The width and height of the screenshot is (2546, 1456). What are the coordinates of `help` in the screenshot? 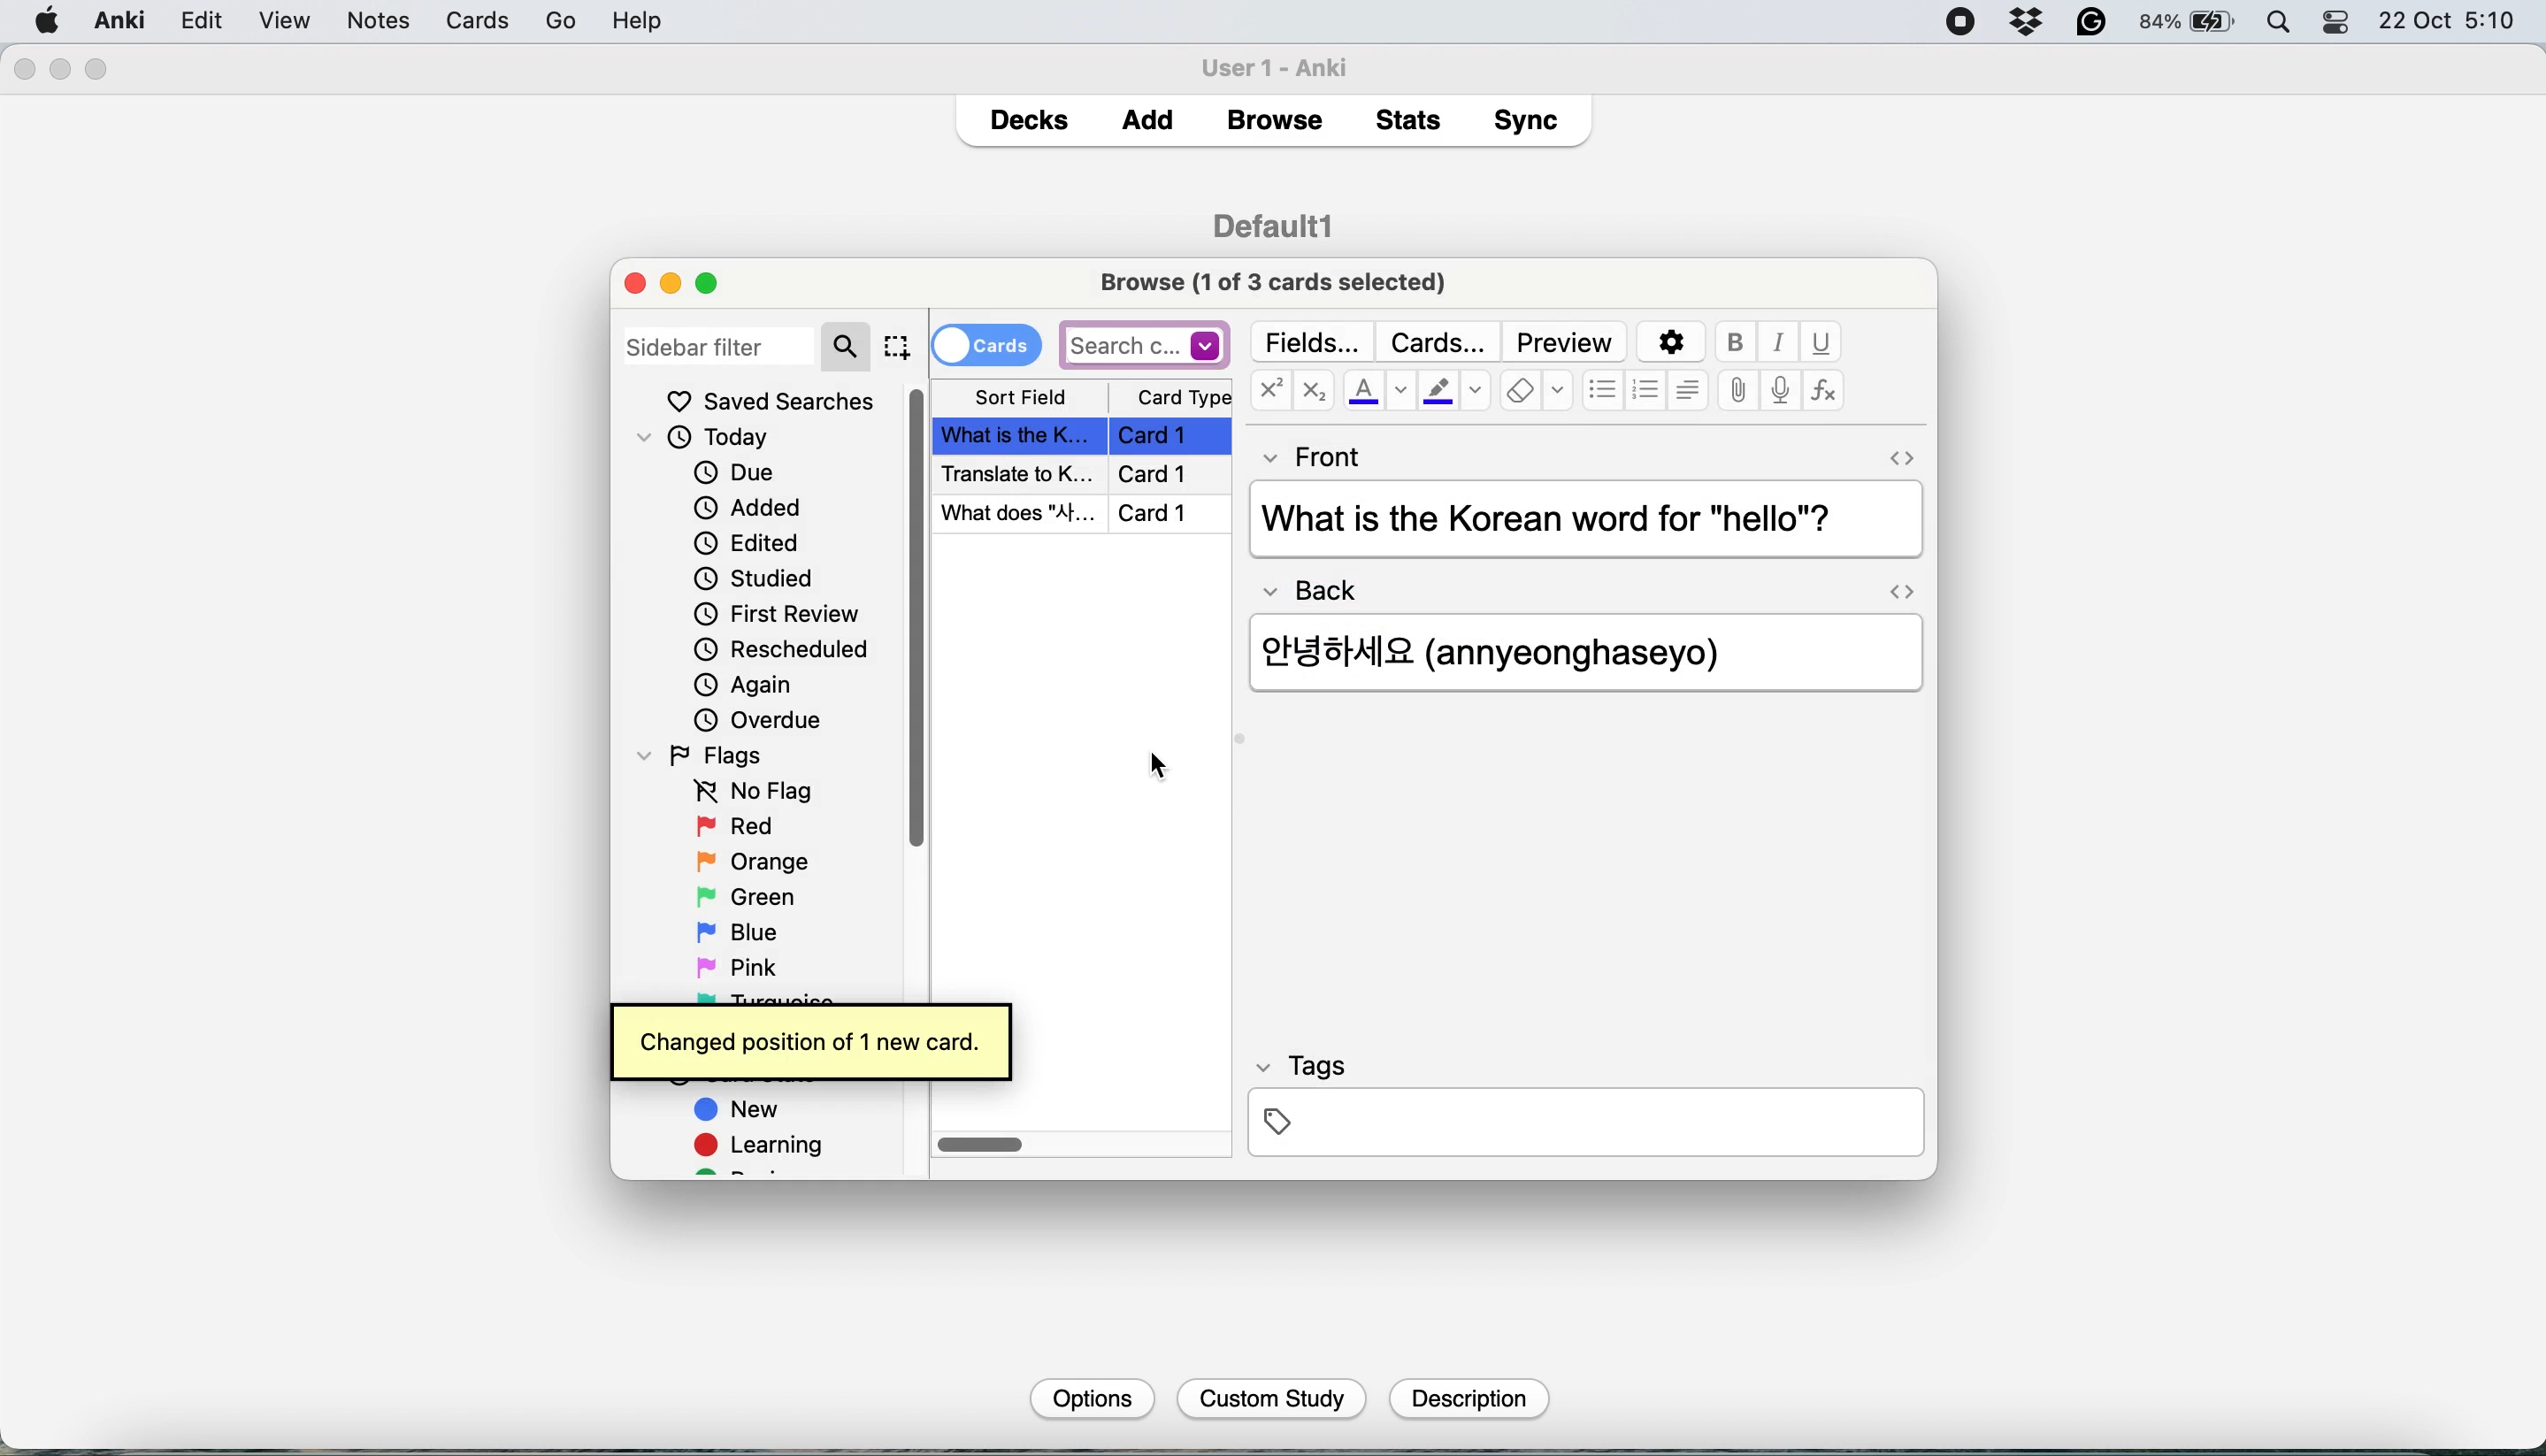 It's located at (540, 20).